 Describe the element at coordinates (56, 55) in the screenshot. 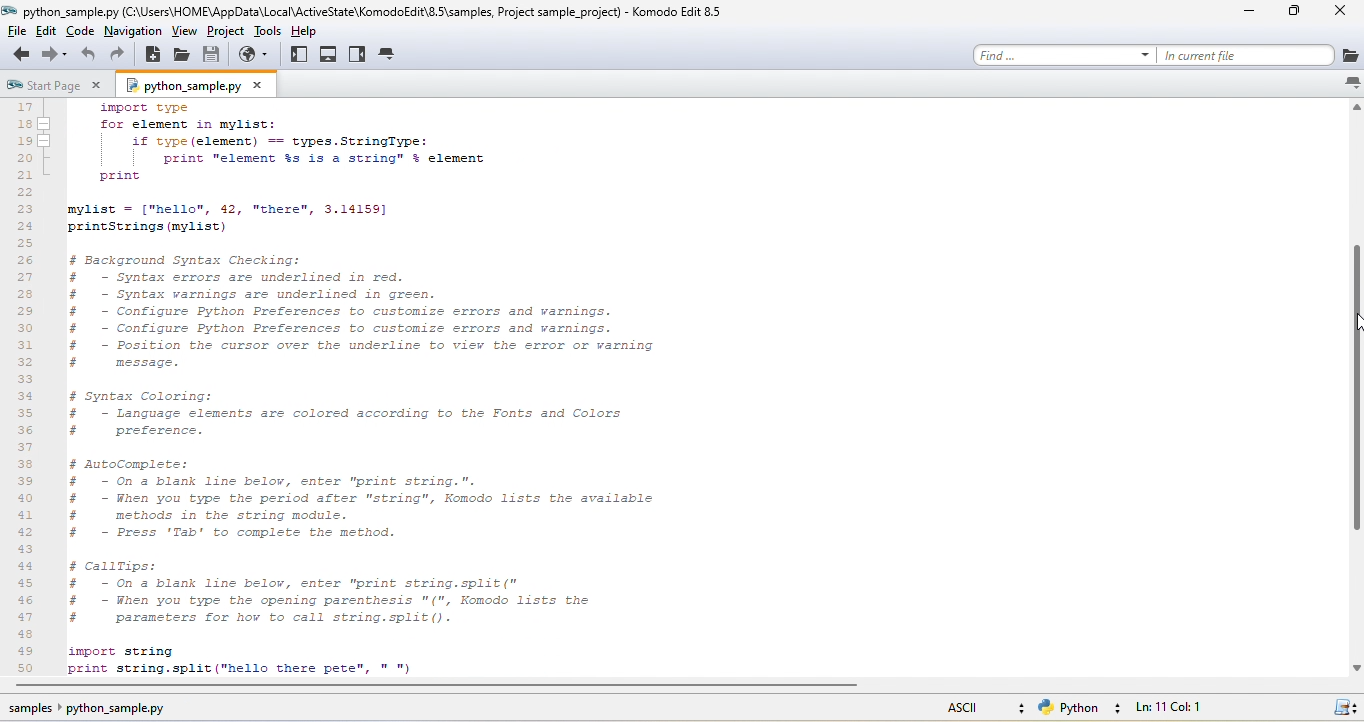

I see `forward` at that location.